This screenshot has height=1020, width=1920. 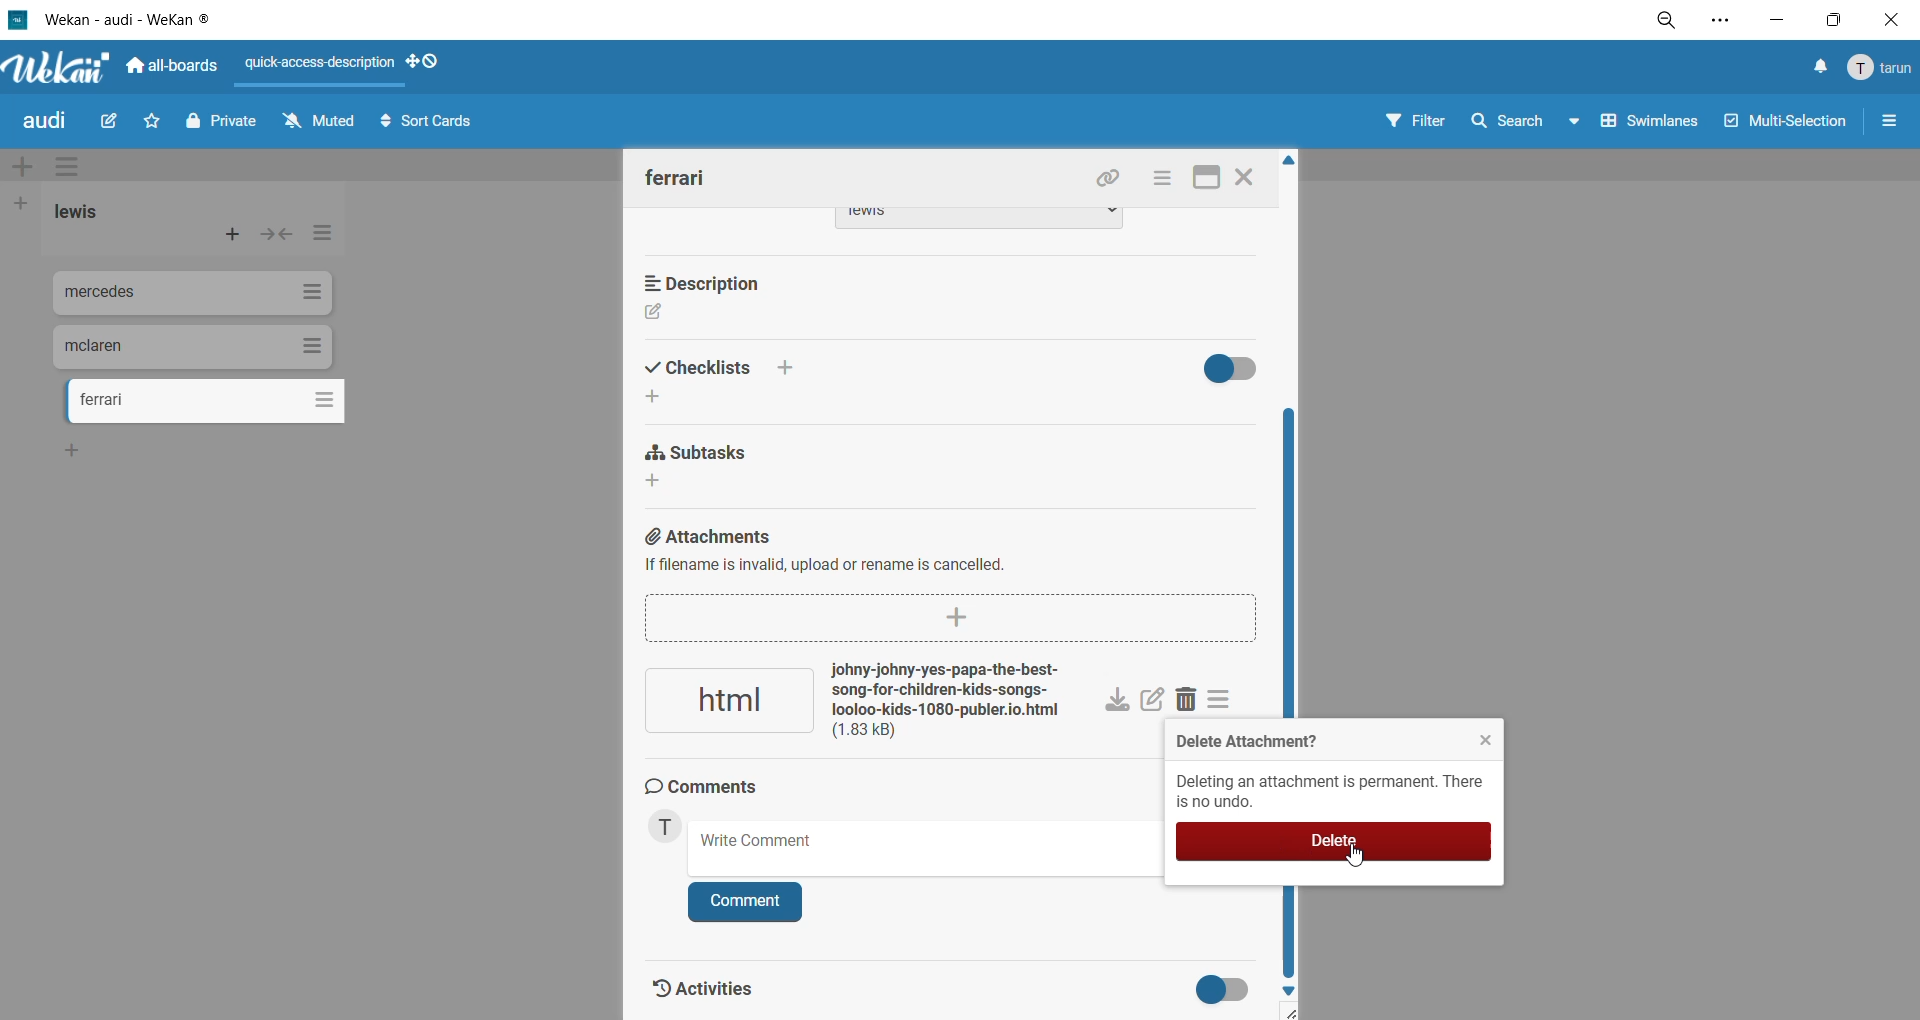 What do you see at coordinates (747, 900) in the screenshot?
I see `comment` at bounding box center [747, 900].